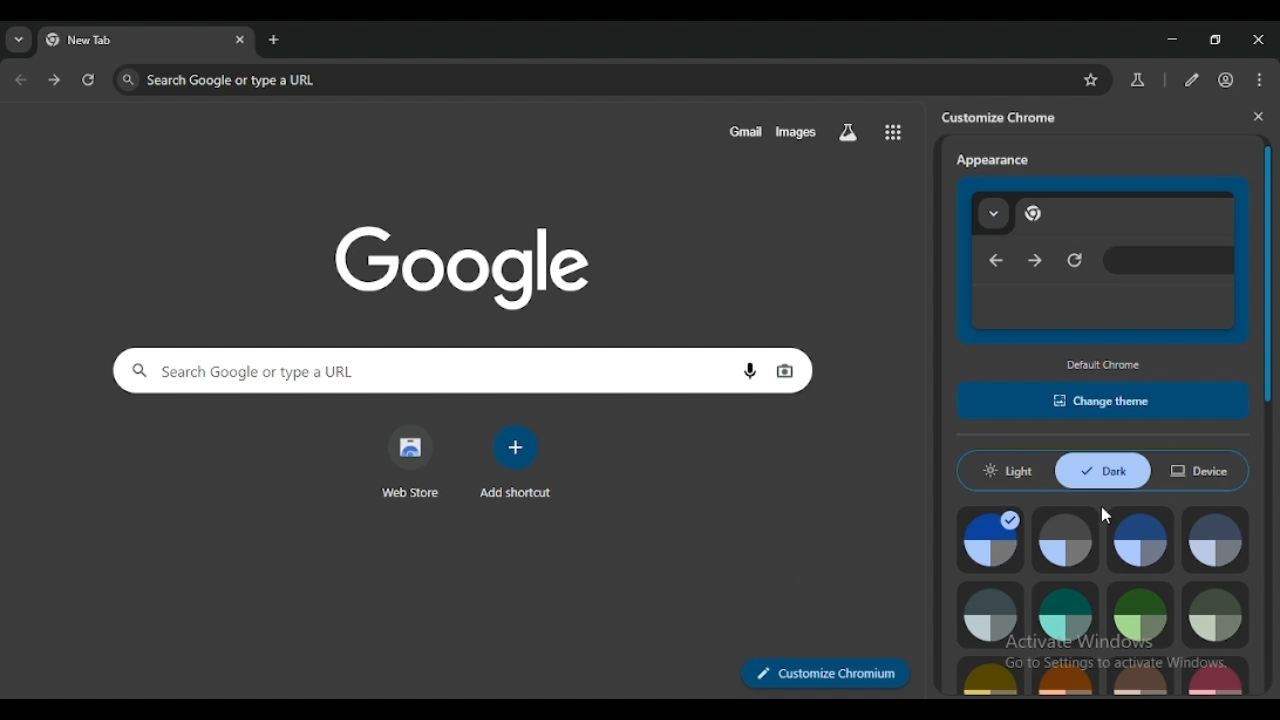 This screenshot has width=1280, height=720. What do you see at coordinates (1173, 40) in the screenshot?
I see `minimize` at bounding box center [1173, 40].